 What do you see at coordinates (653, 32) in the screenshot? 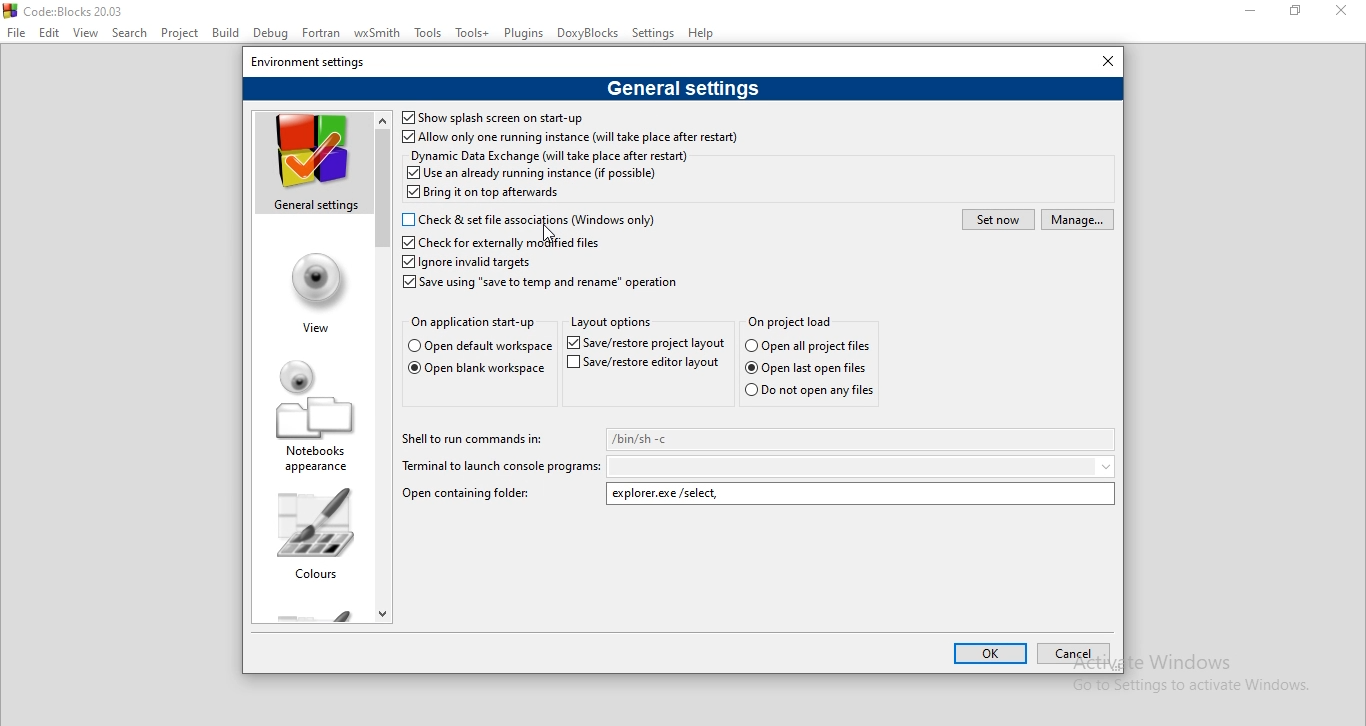
I see `Settings` at bounding box center [653, 32].